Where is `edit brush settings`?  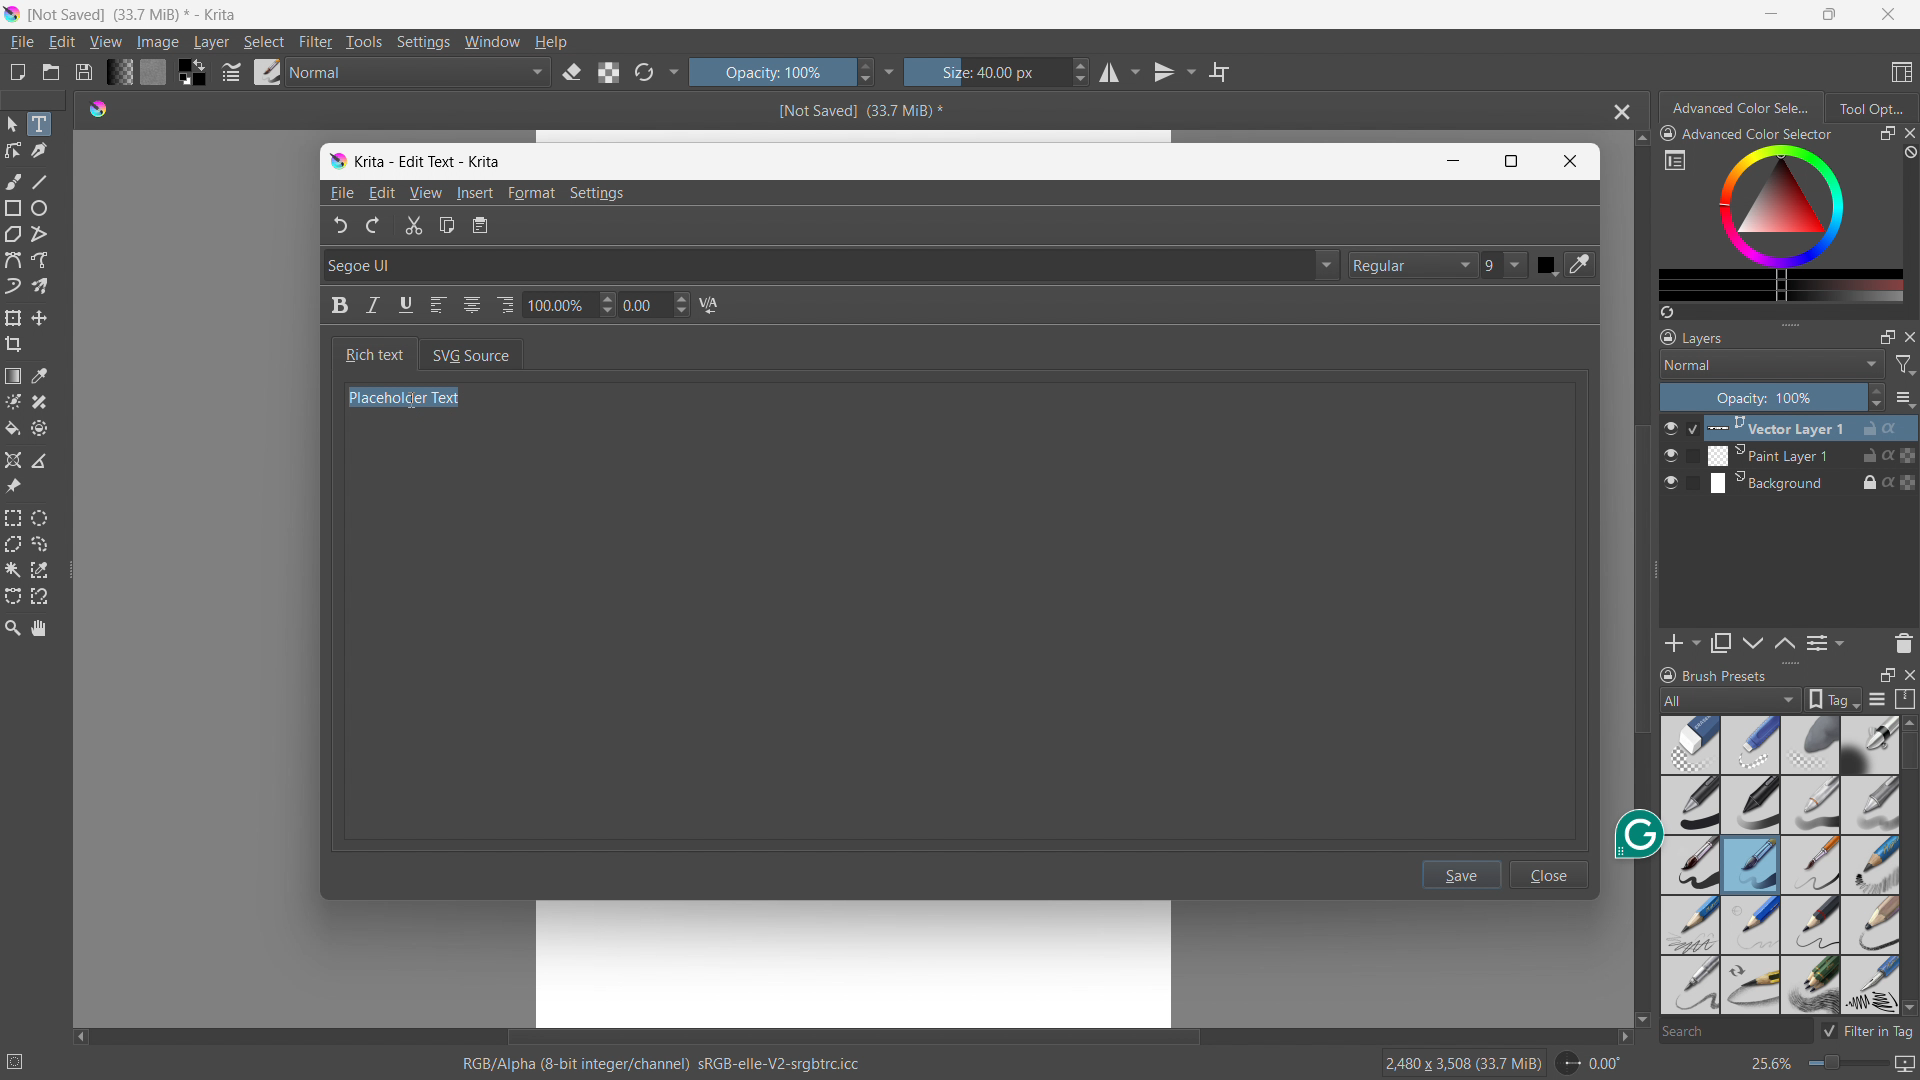 edit brush settings is located at coordinates (231, 72).